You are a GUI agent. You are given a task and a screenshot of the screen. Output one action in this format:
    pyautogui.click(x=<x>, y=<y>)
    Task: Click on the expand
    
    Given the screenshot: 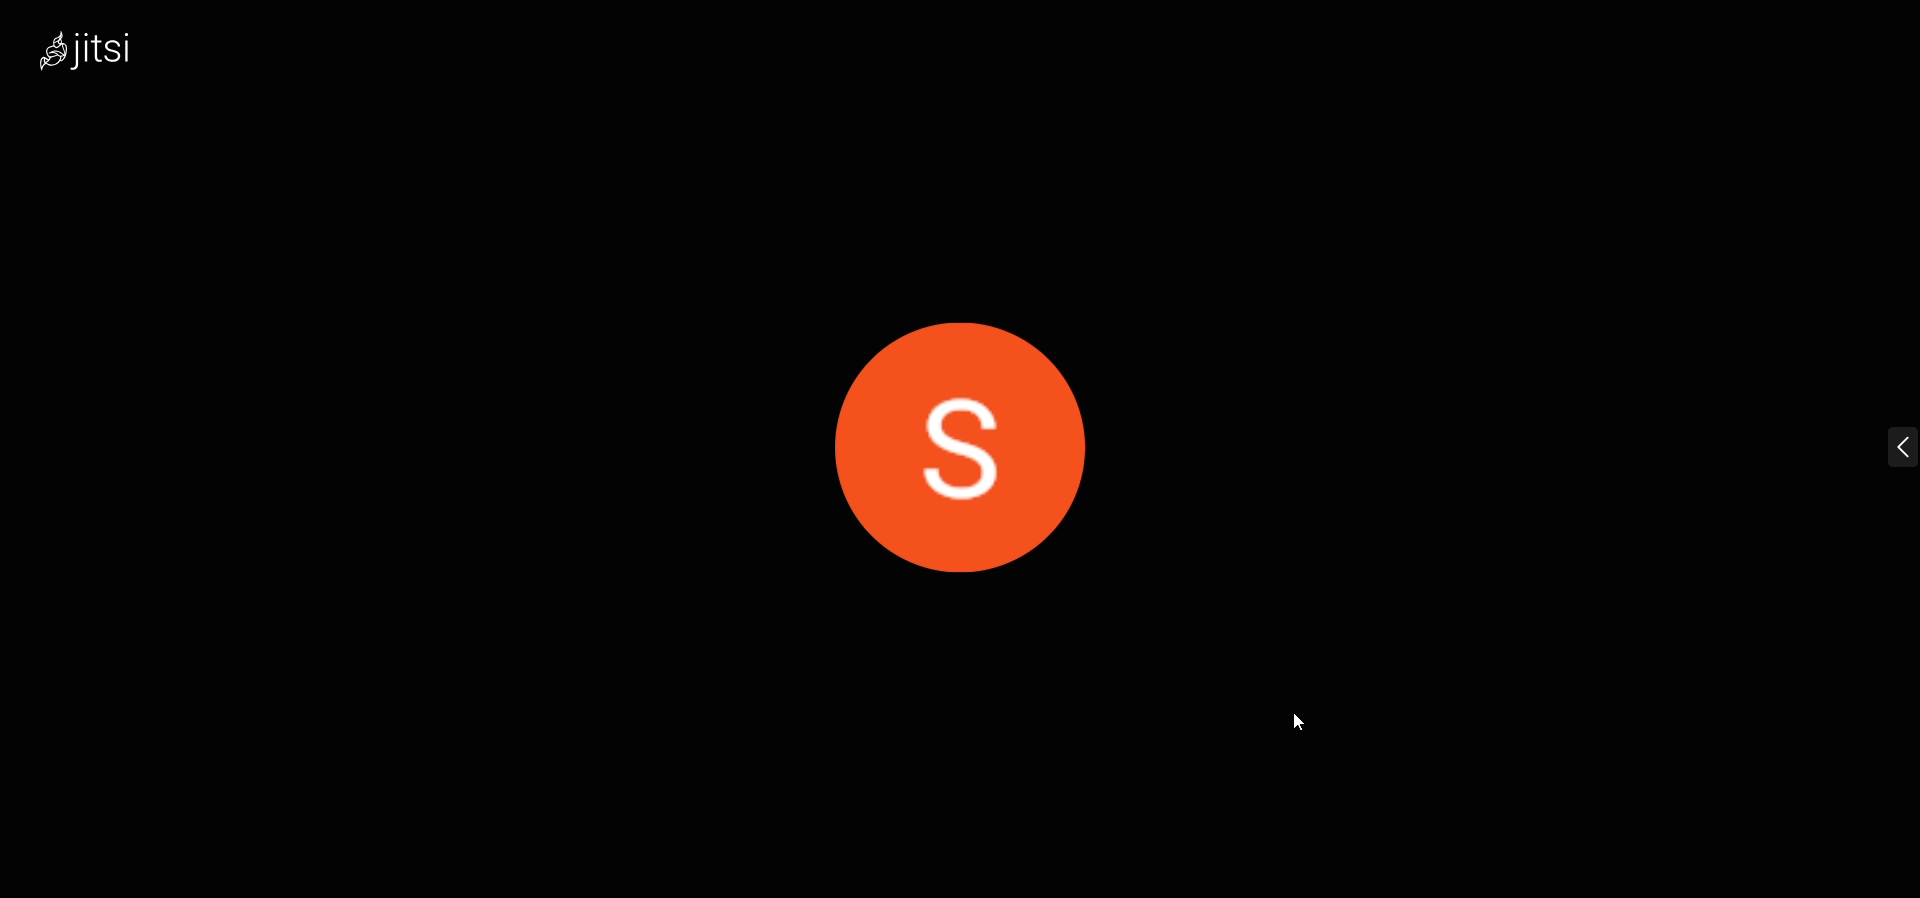 What is the action you would take?
    pyautogui.click(x=1876, y=446)
    